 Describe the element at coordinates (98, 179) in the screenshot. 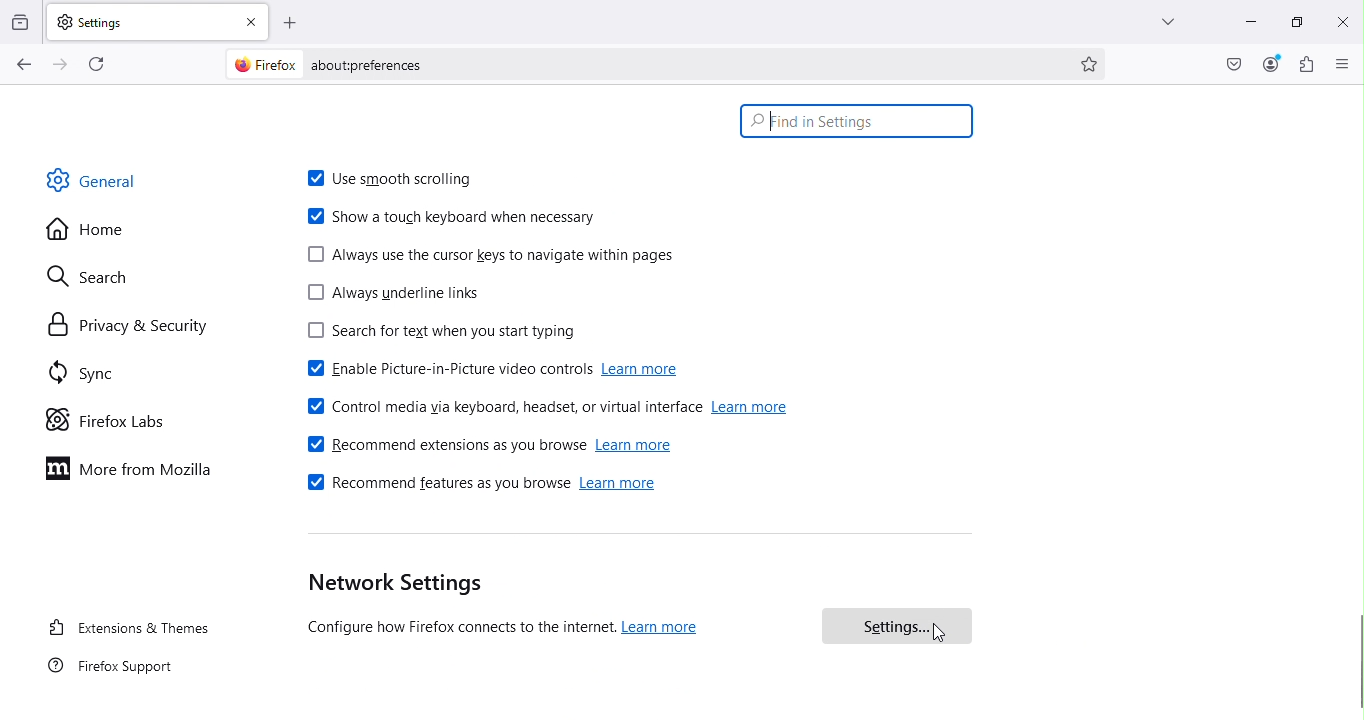

I see `General` at that location.